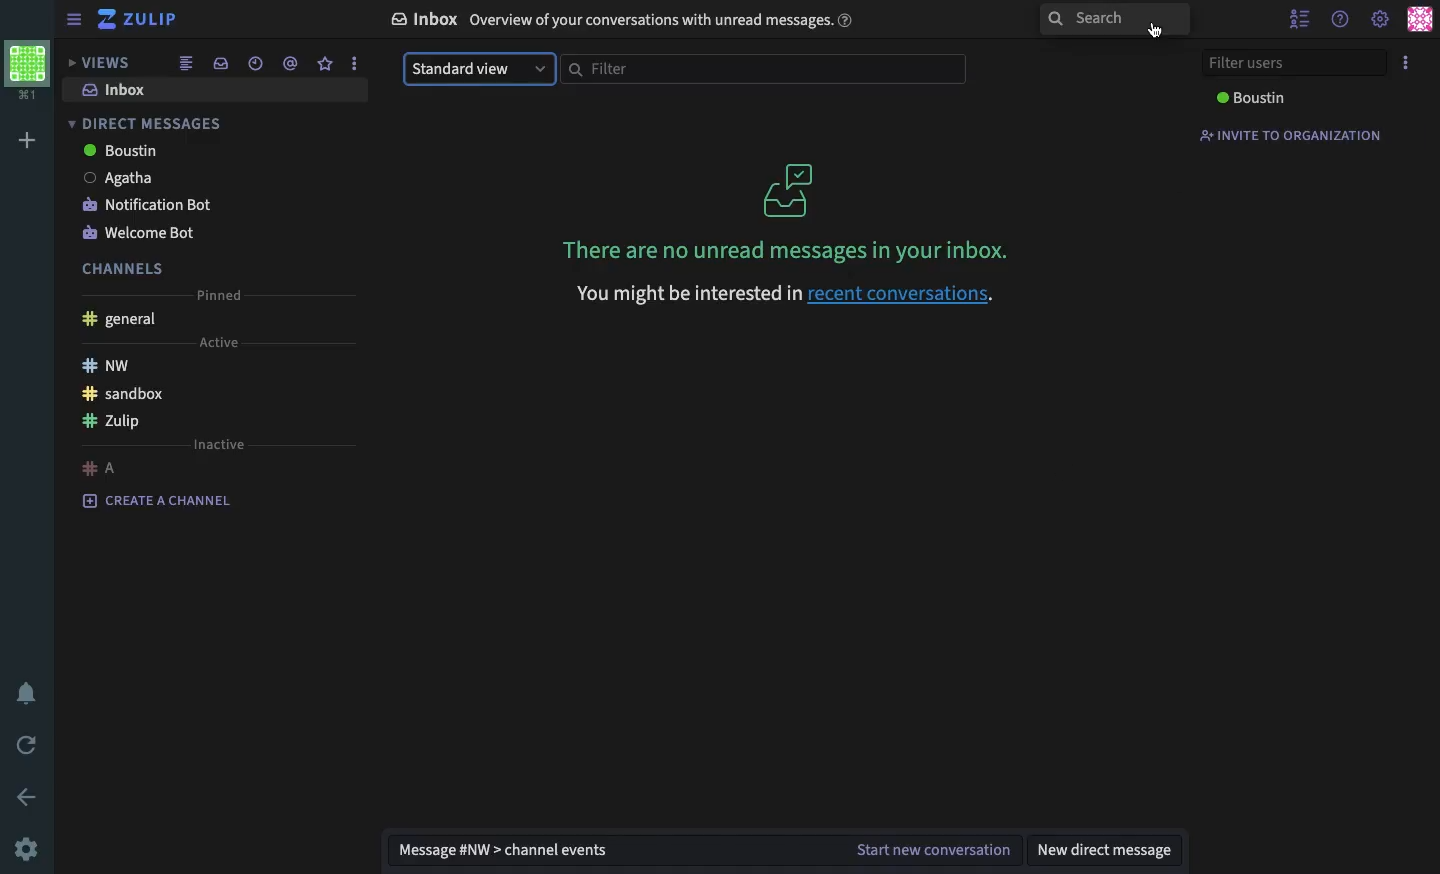 The height and width of the screenshot is (874, 1440). I want to click on inbox, so click(625, 23).